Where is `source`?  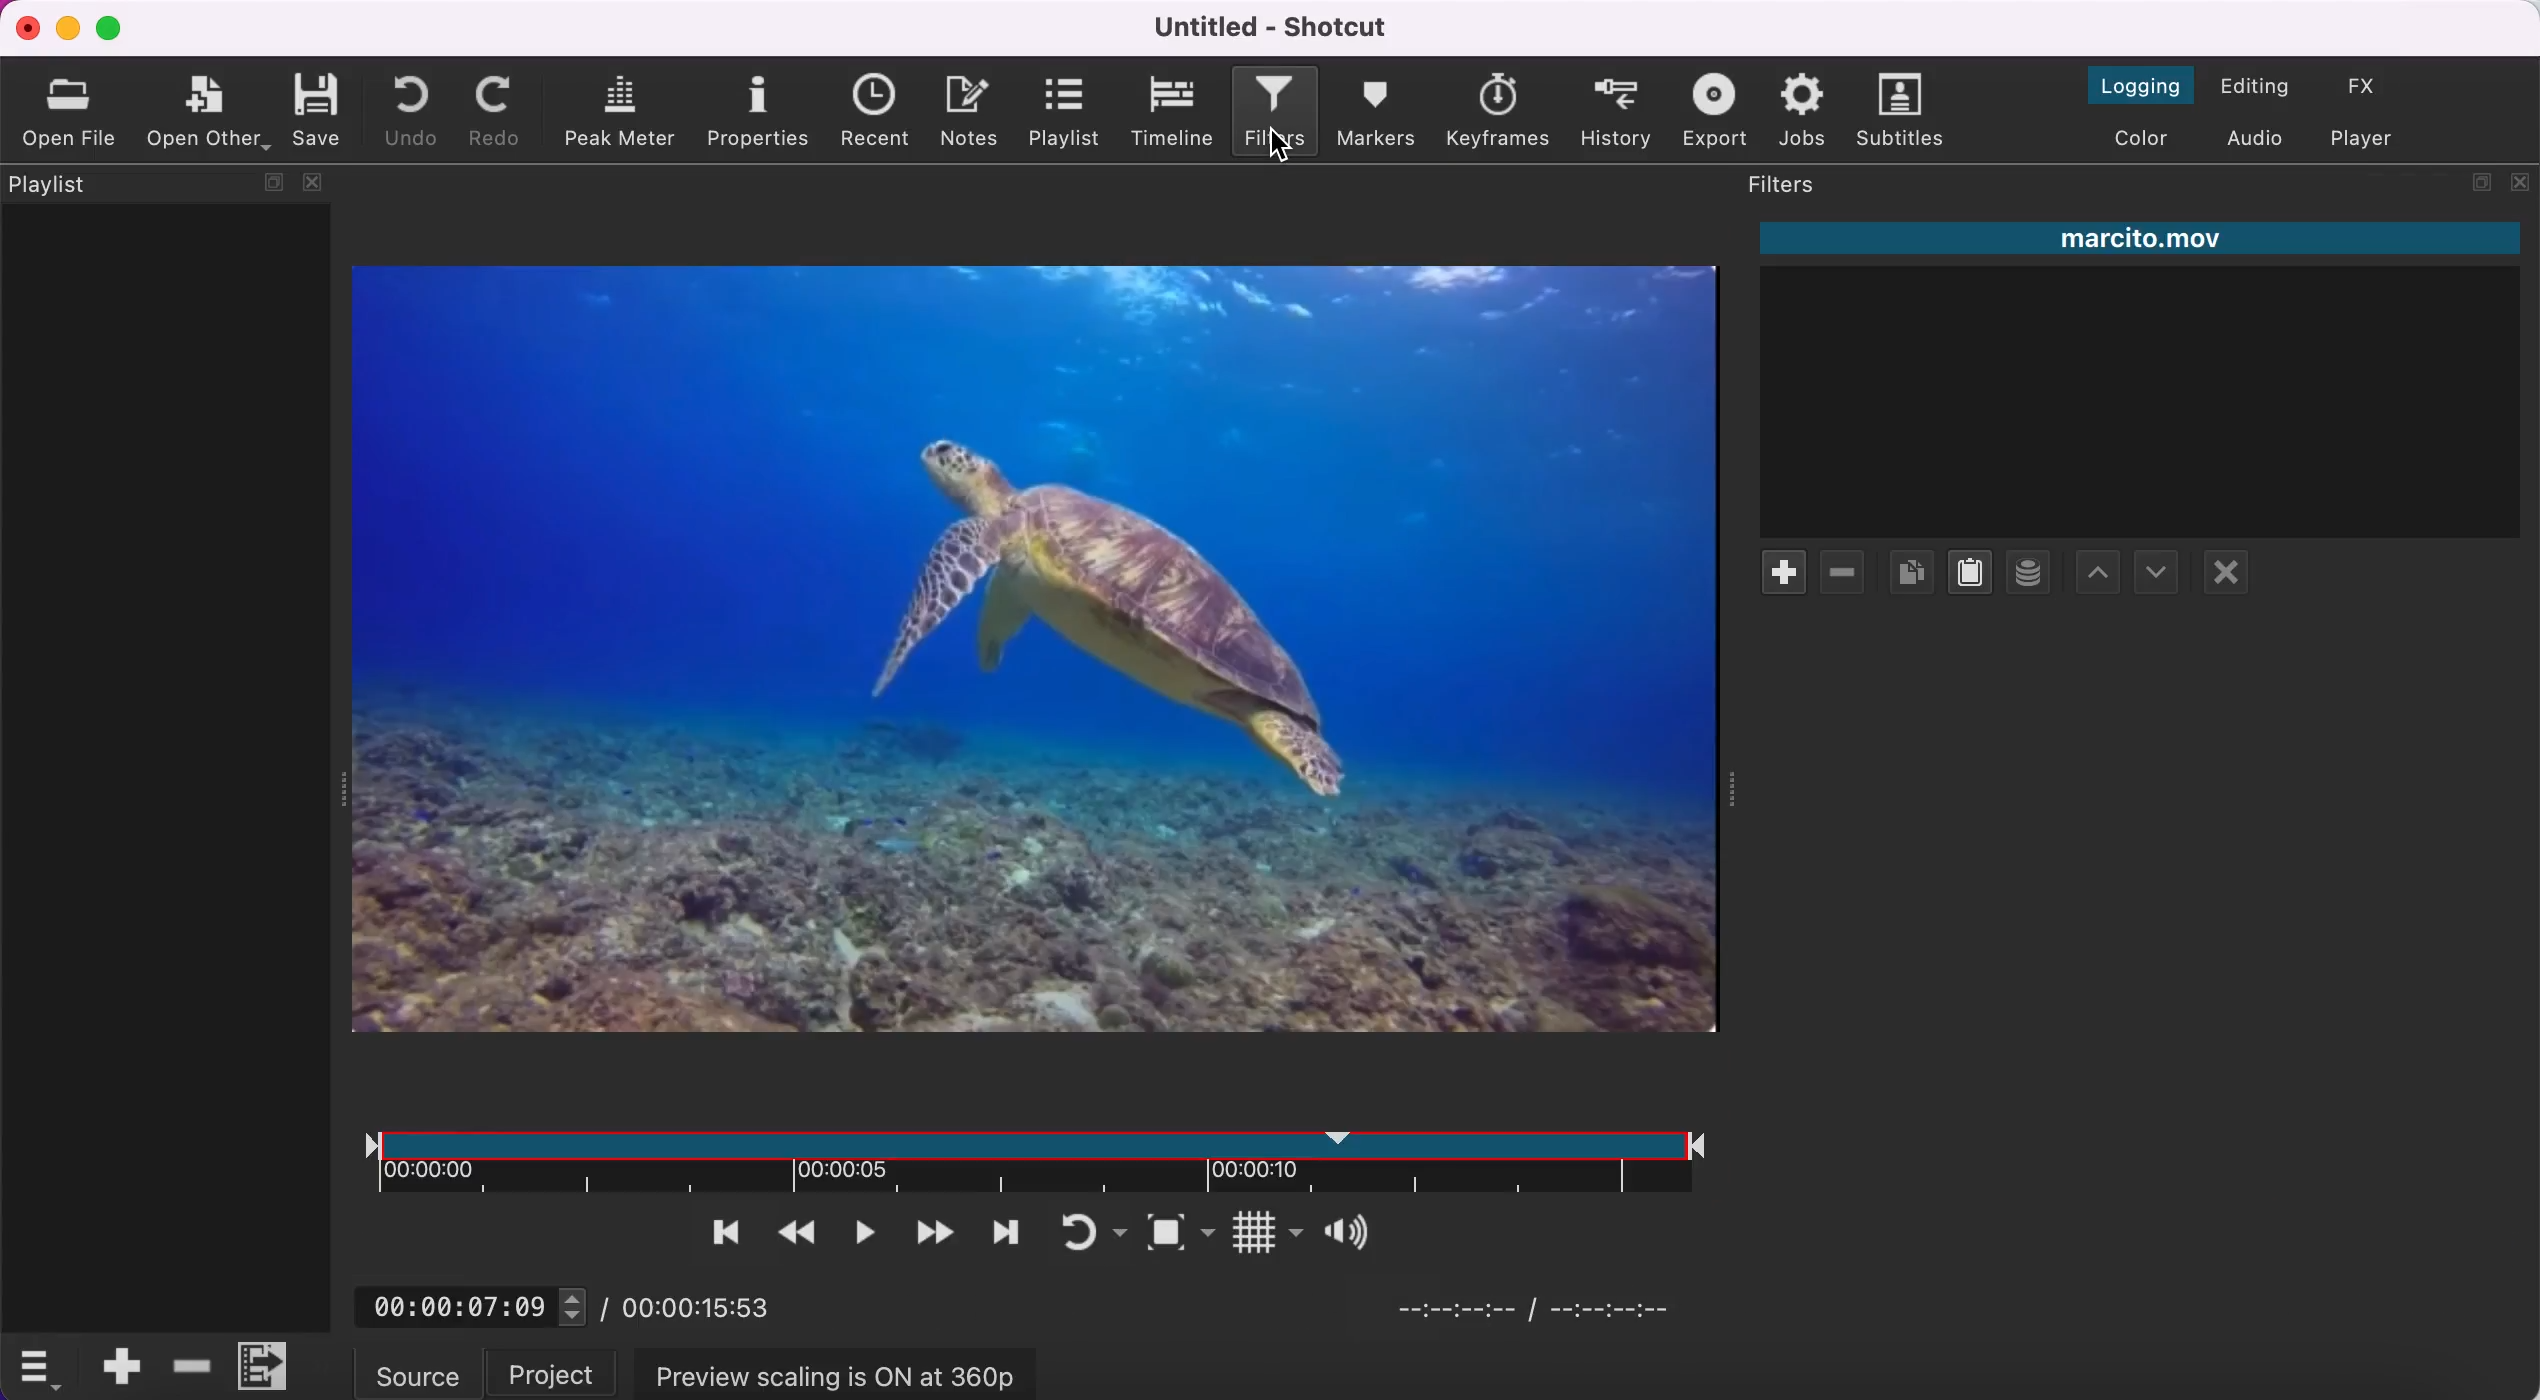 source is located at coordinates (419, 1372).